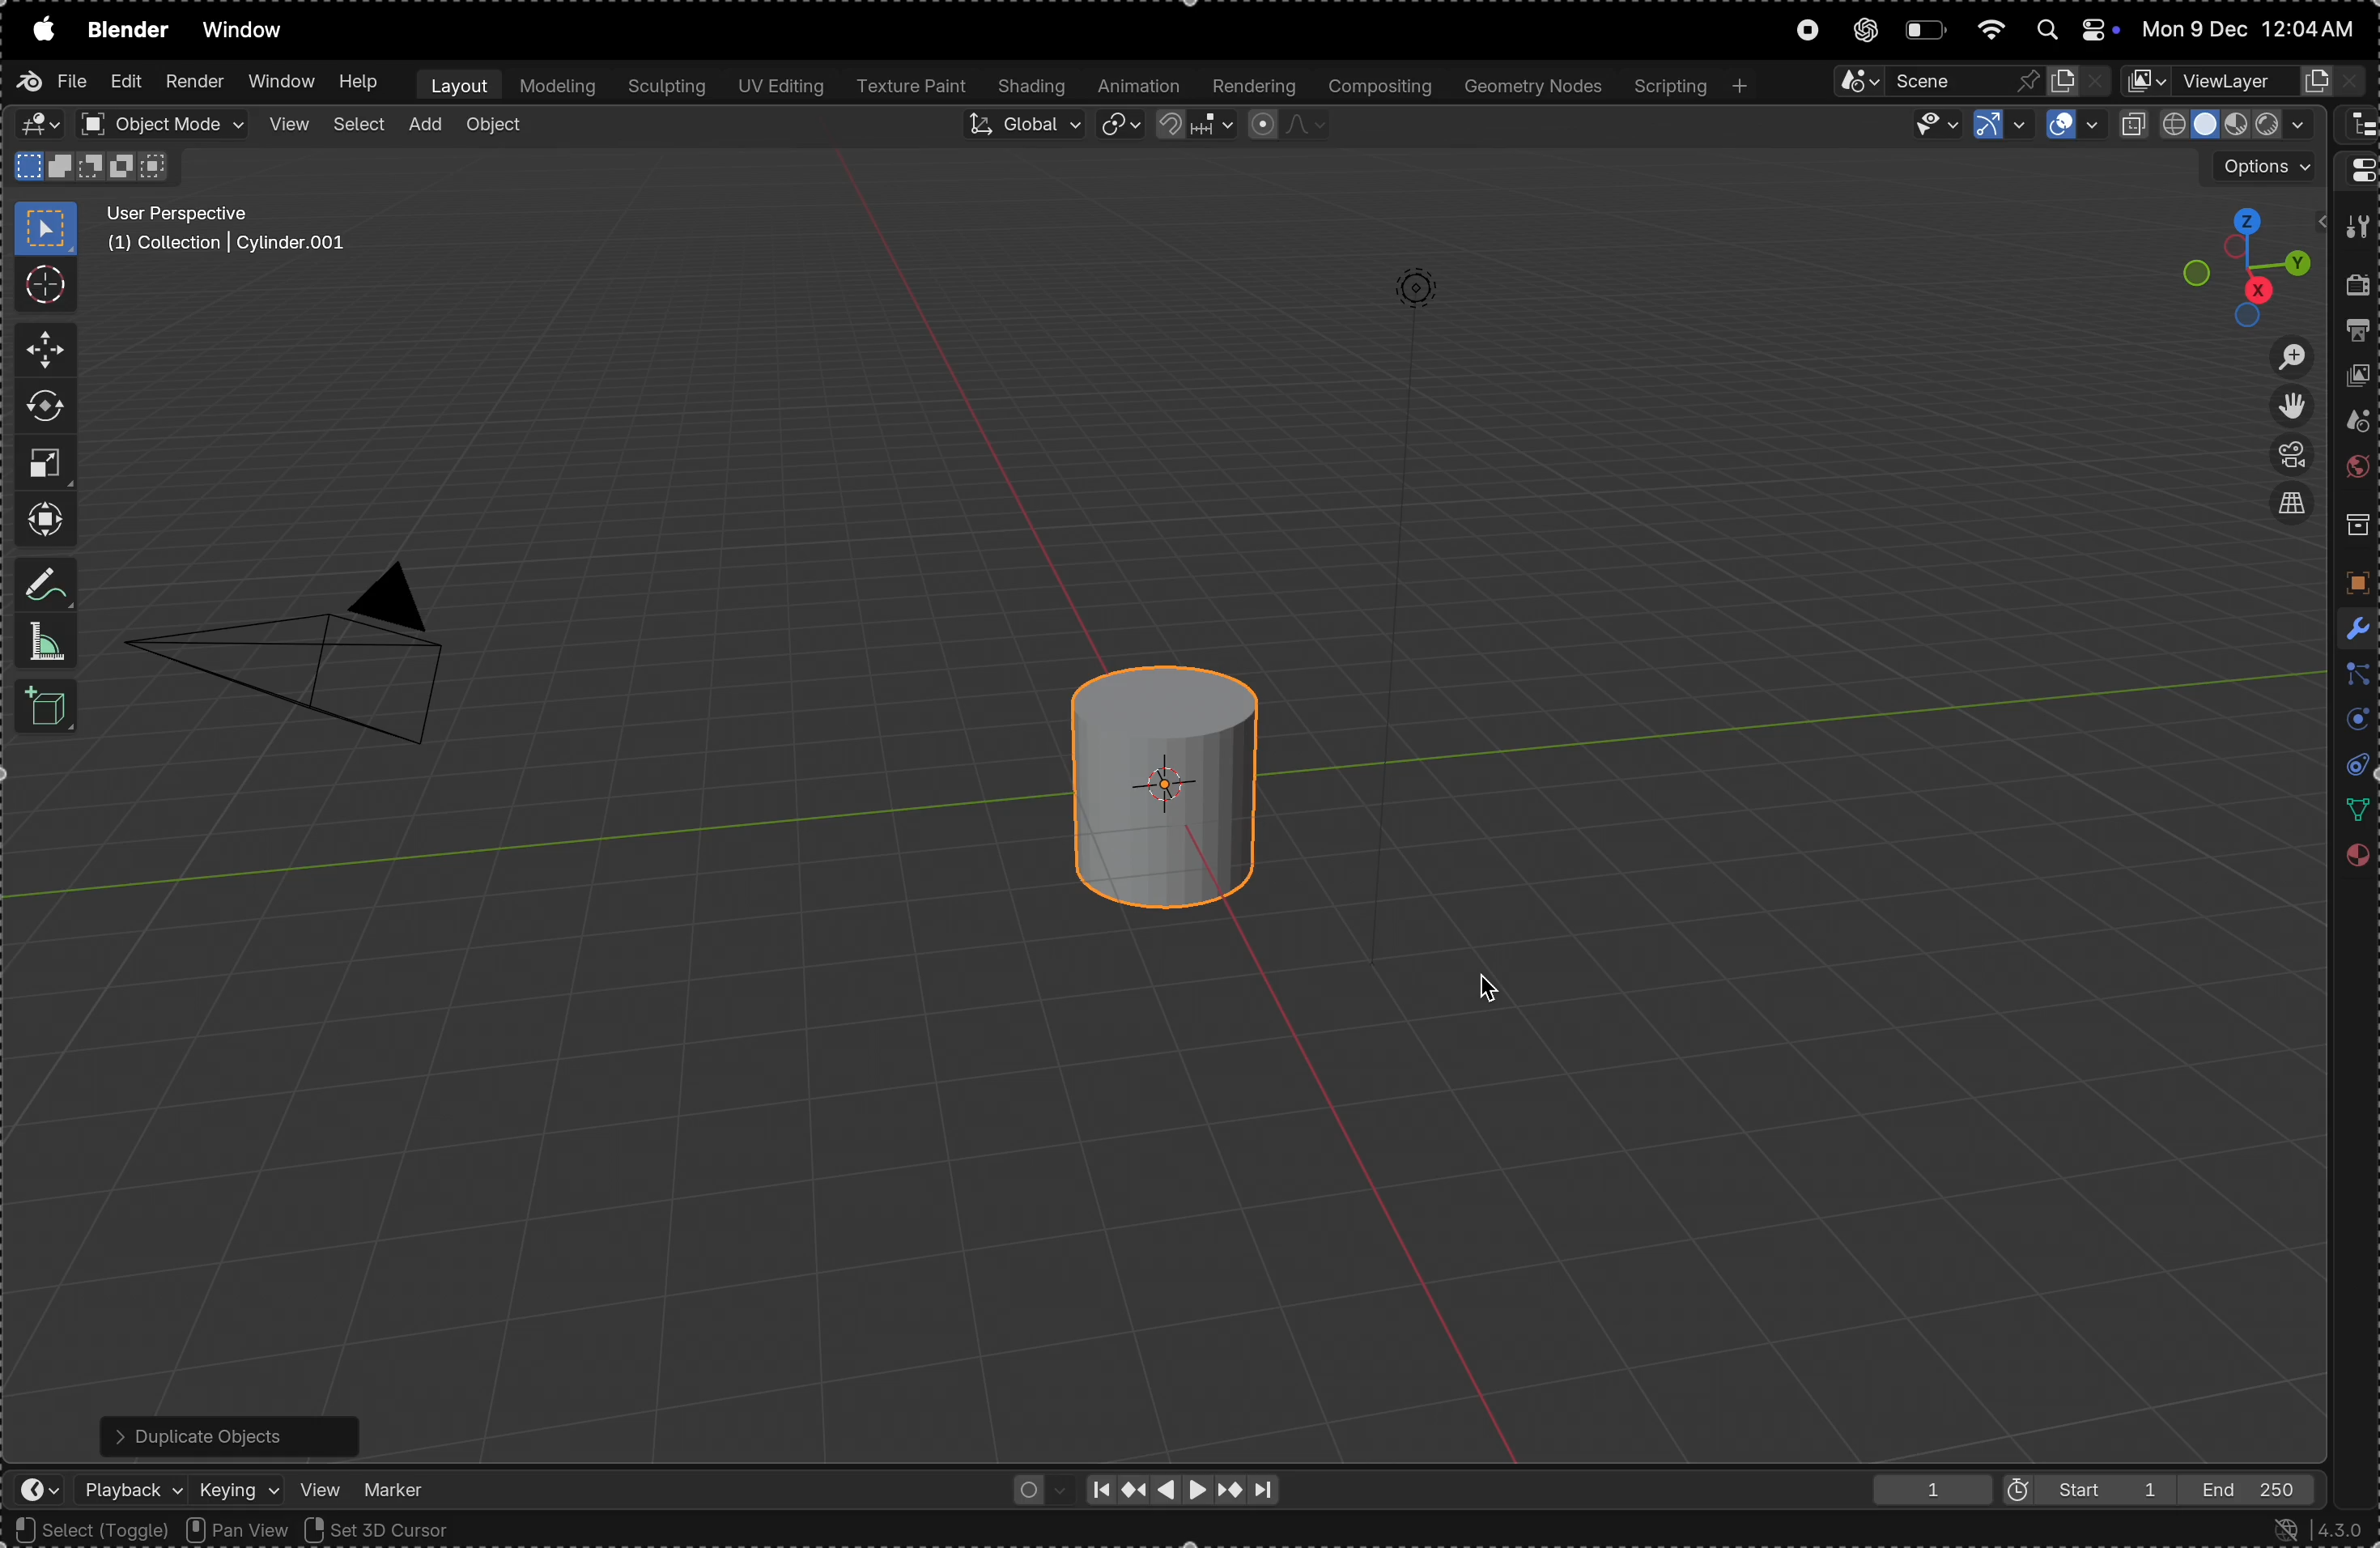 Image resolution: width=2380 pixels, height=1548 pixels. I want to click on view layer, so click(2359, 380).